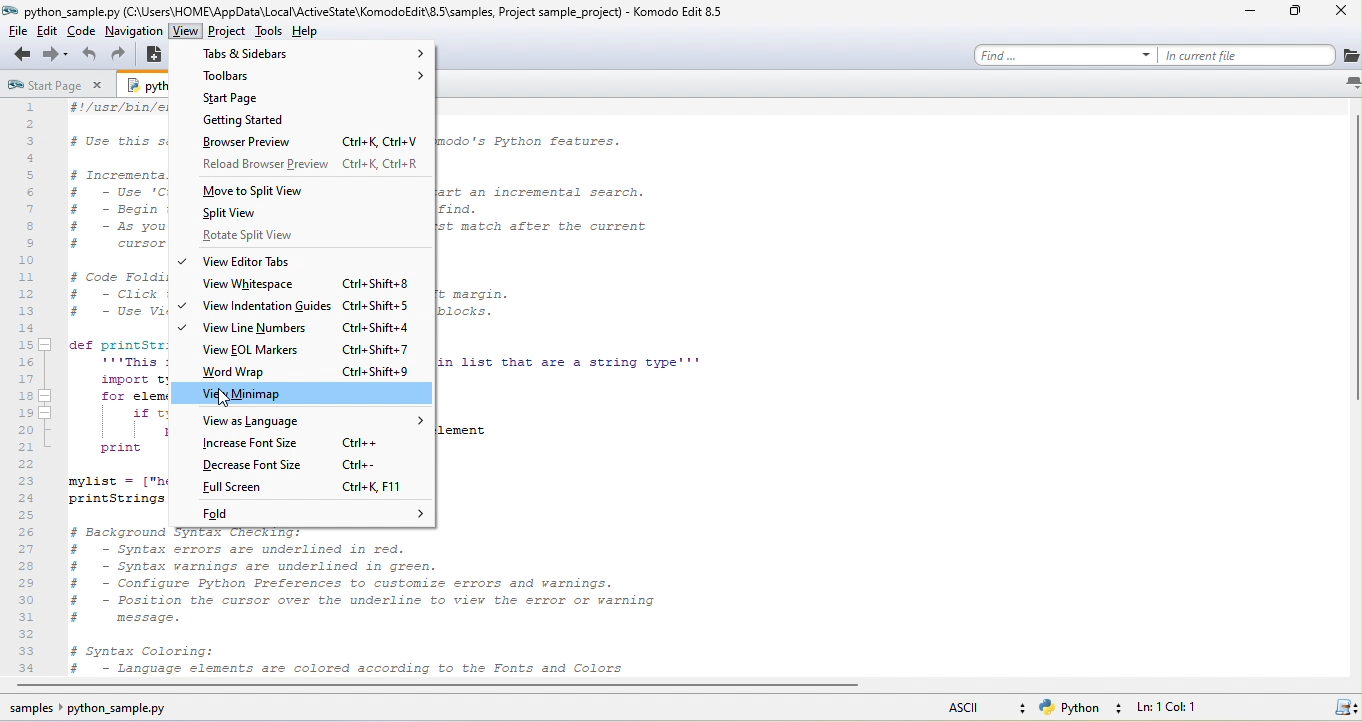  What do you see at coordinates (985, 709) in the screenshot?
I see `ascii` at bounding box center [985, 709].